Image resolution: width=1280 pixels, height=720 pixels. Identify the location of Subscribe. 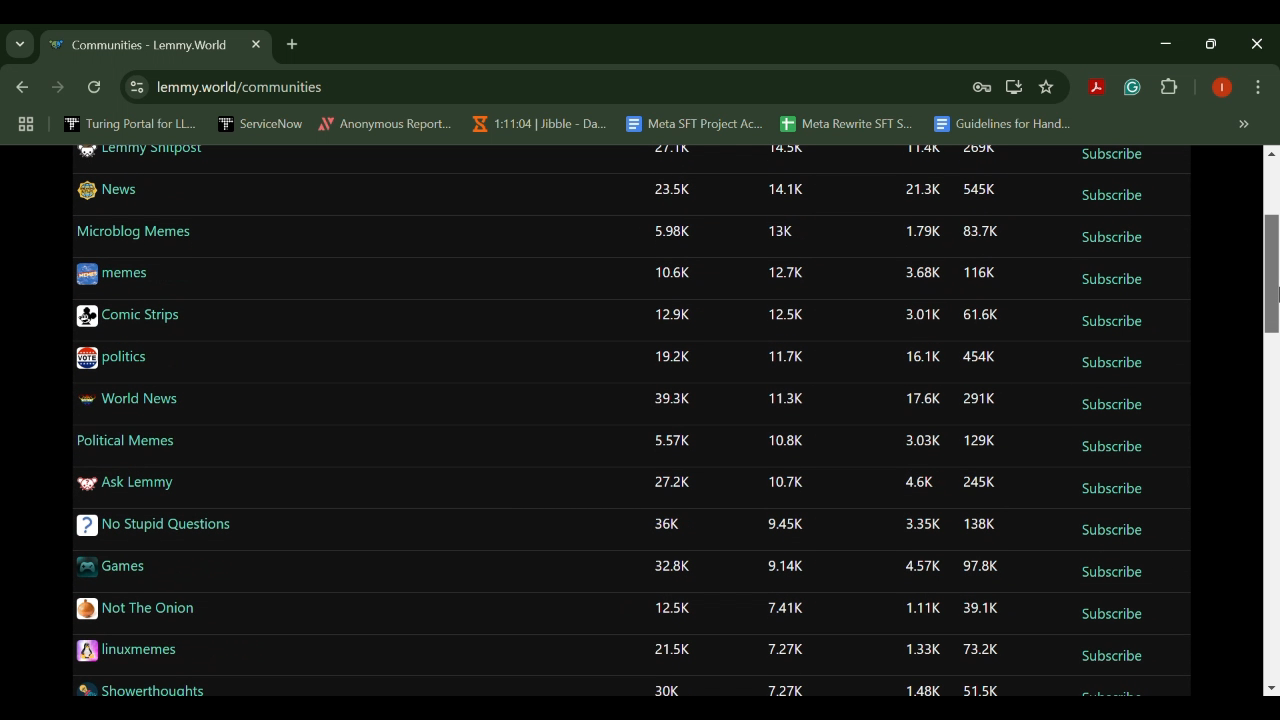
(1110, 237).